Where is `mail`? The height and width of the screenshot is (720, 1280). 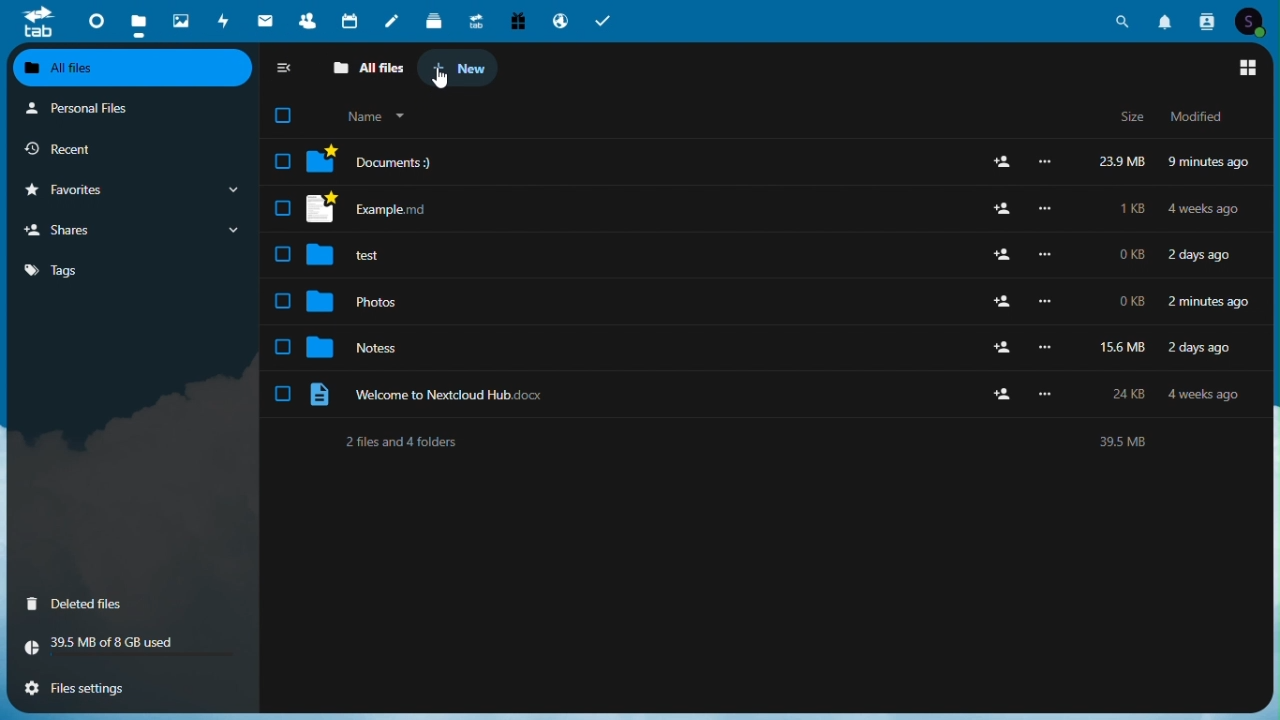 mail is located at coordinates (264, 19).